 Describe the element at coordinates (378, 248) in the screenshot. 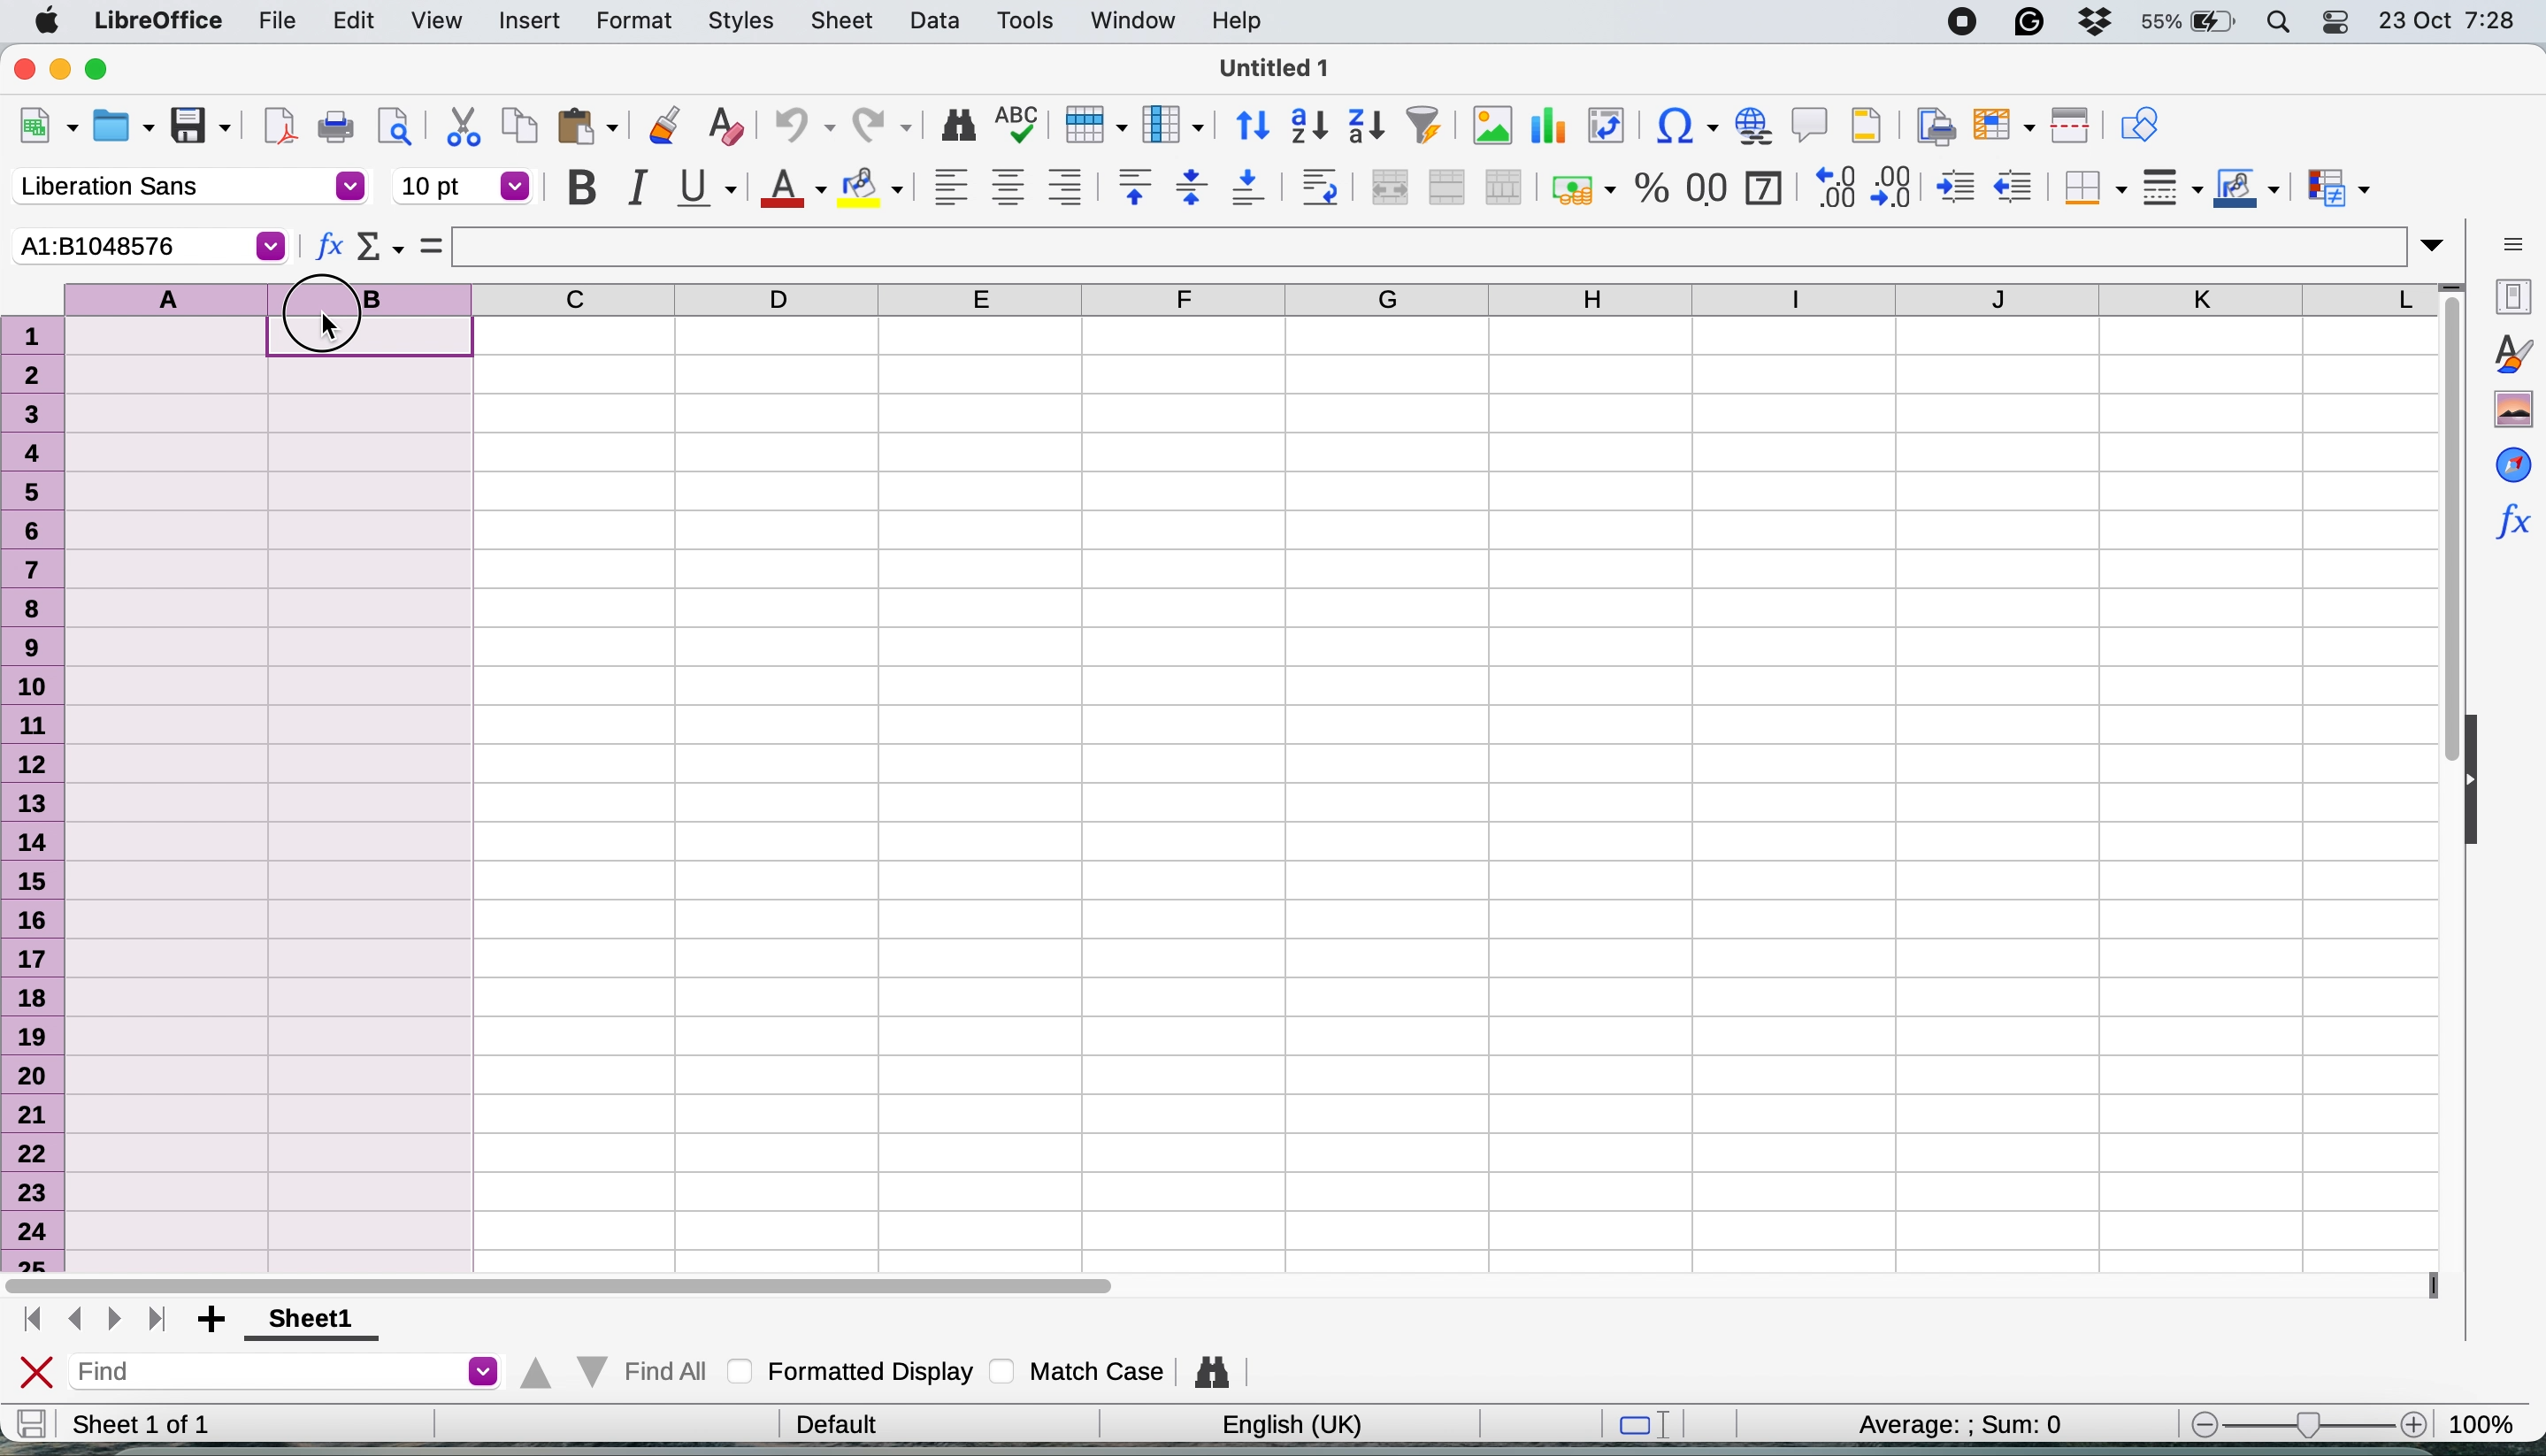

I see `select function` at that location.